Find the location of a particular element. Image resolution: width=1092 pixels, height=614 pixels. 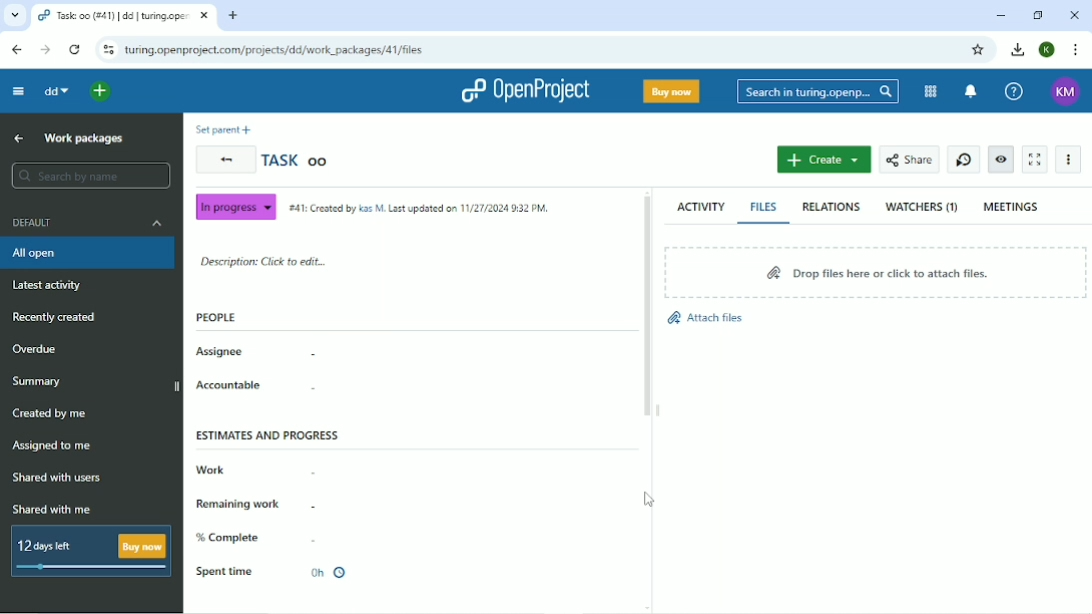

- is located at coordinates (316, 352).